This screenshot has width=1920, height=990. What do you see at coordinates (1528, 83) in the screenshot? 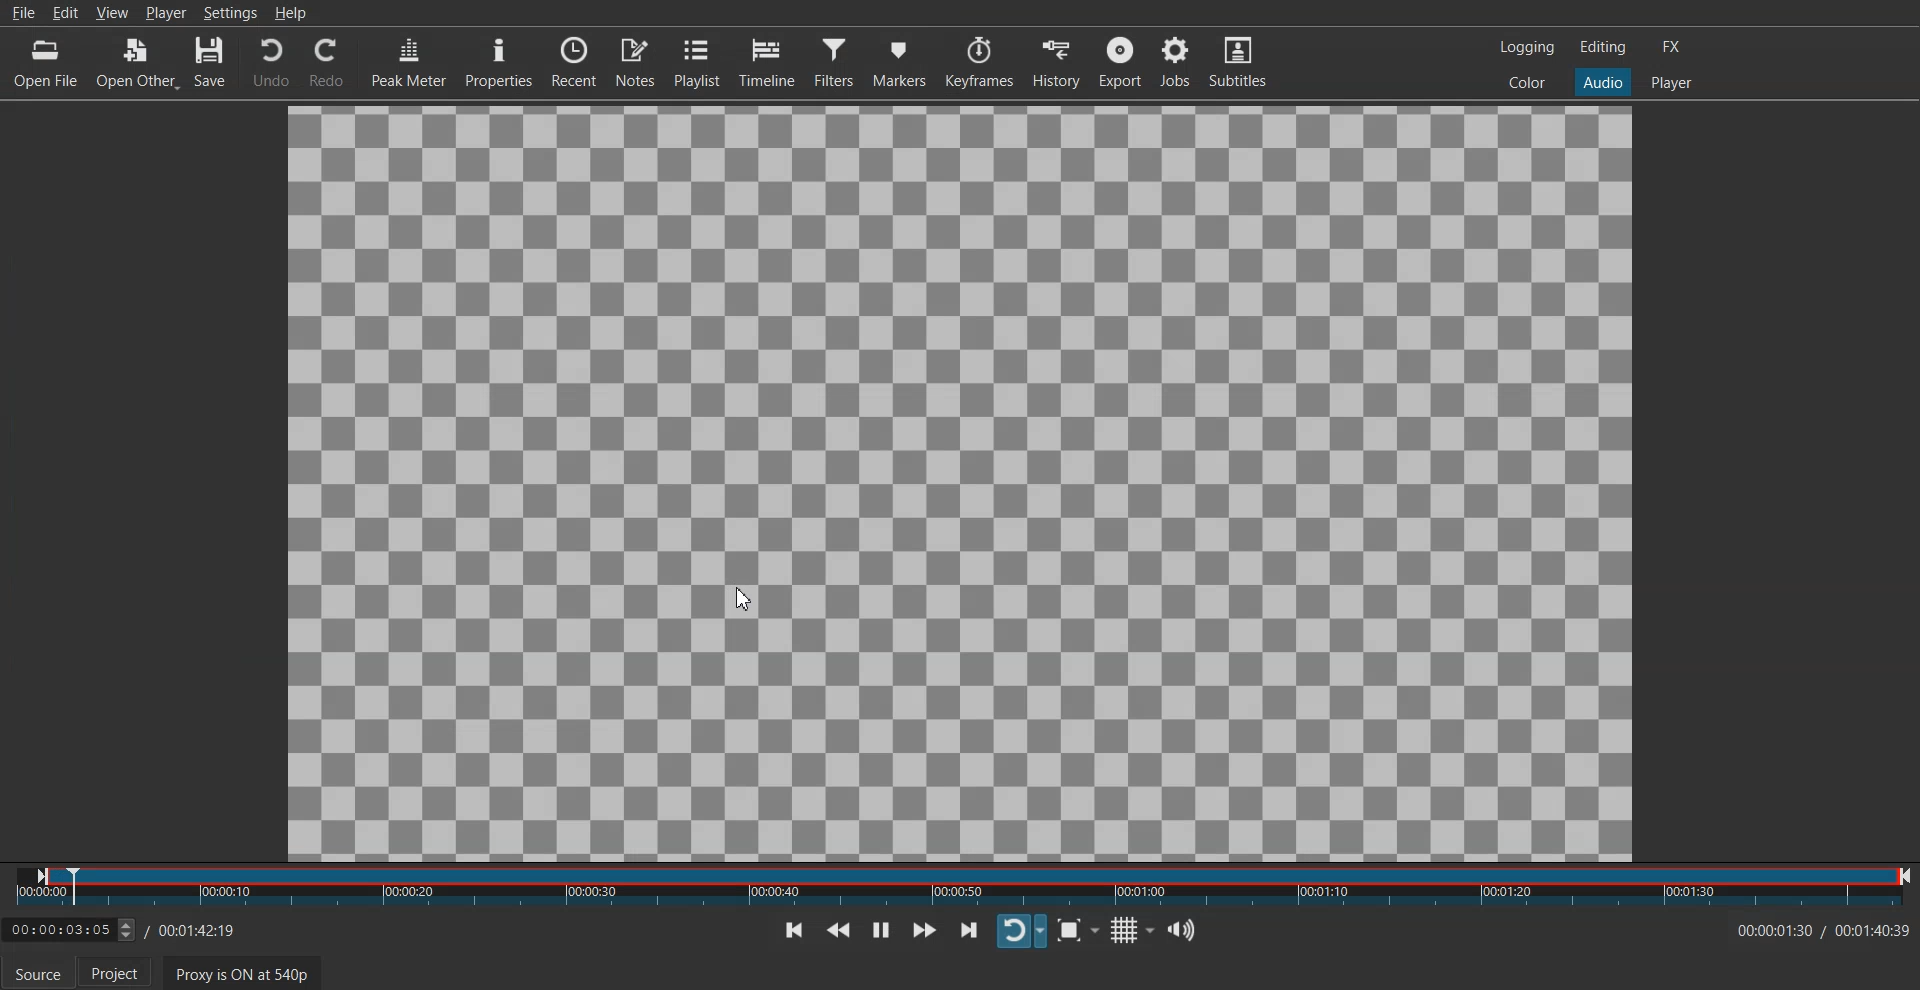
I see `Color` at bounding box center [1528, 83].